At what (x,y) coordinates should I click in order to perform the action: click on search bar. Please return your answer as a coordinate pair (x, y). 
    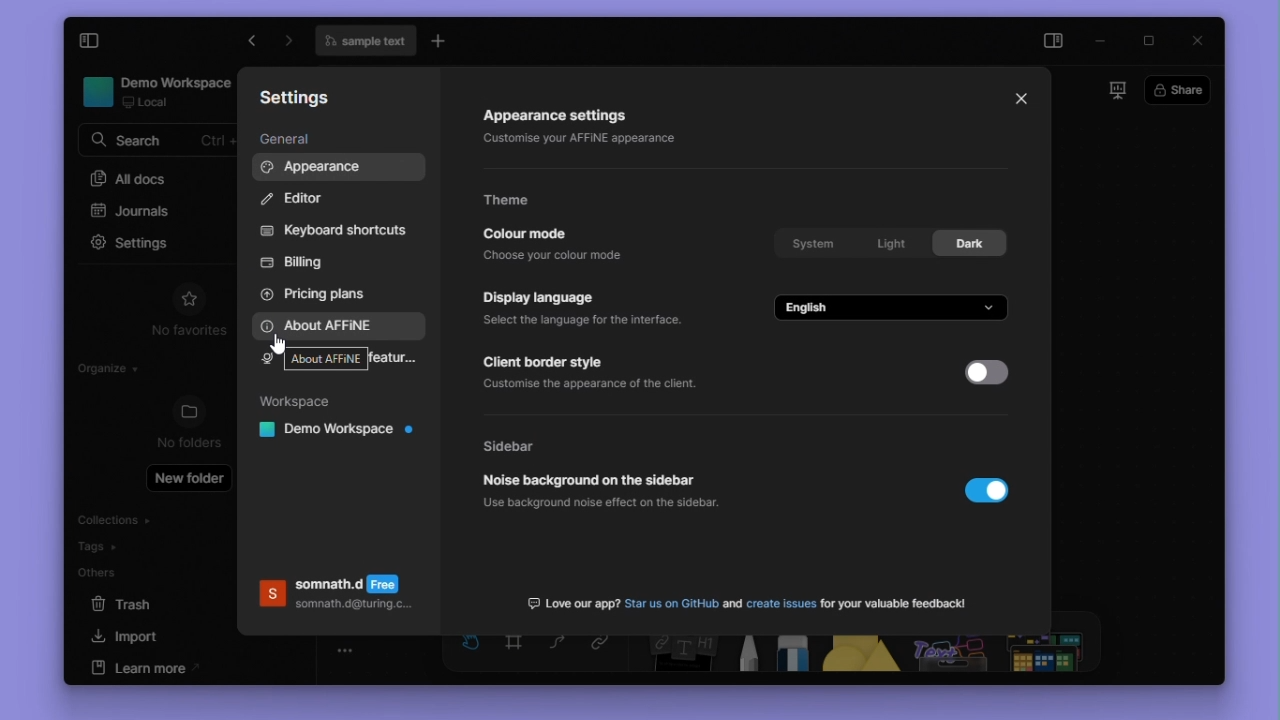
    Looking at the image, I should click on (153, 142).